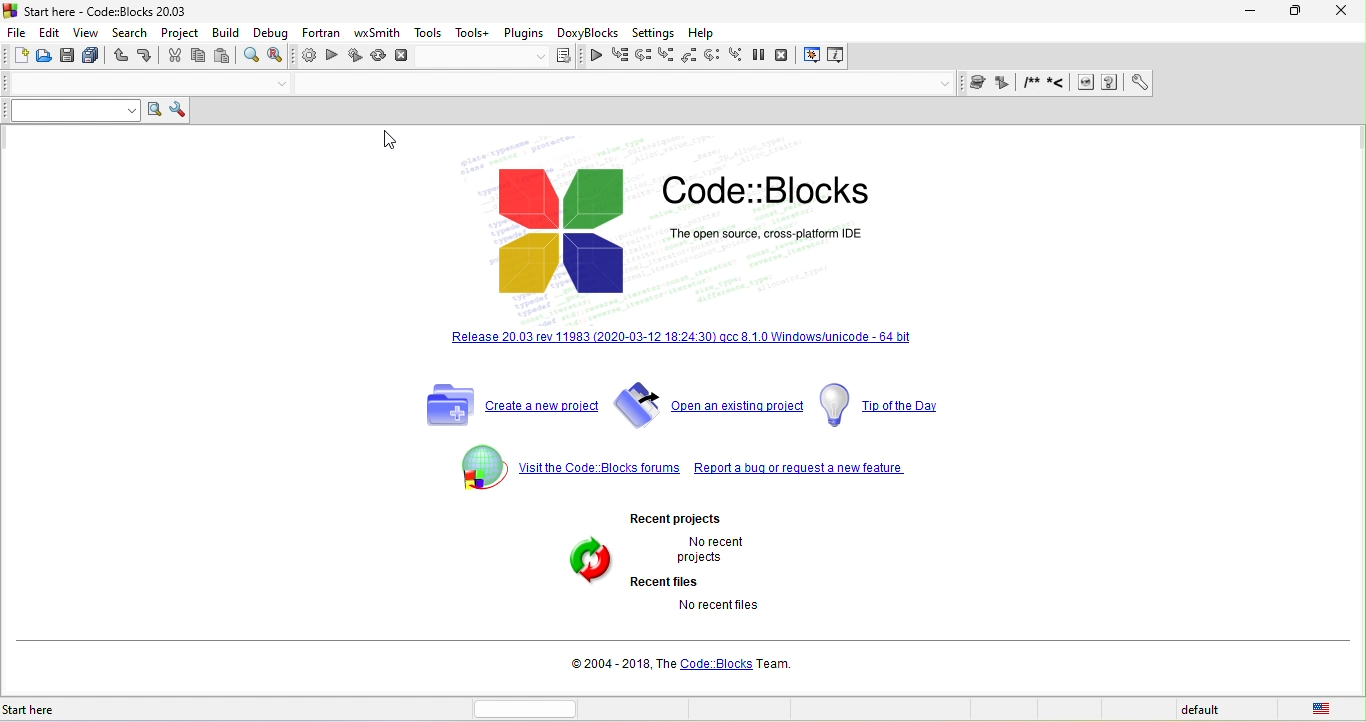 Image resolution: width=1366 pixels, height=722 pixels. Describe the element at coordinates (524, 31) in the screenshot. I see `plugins` at that location.